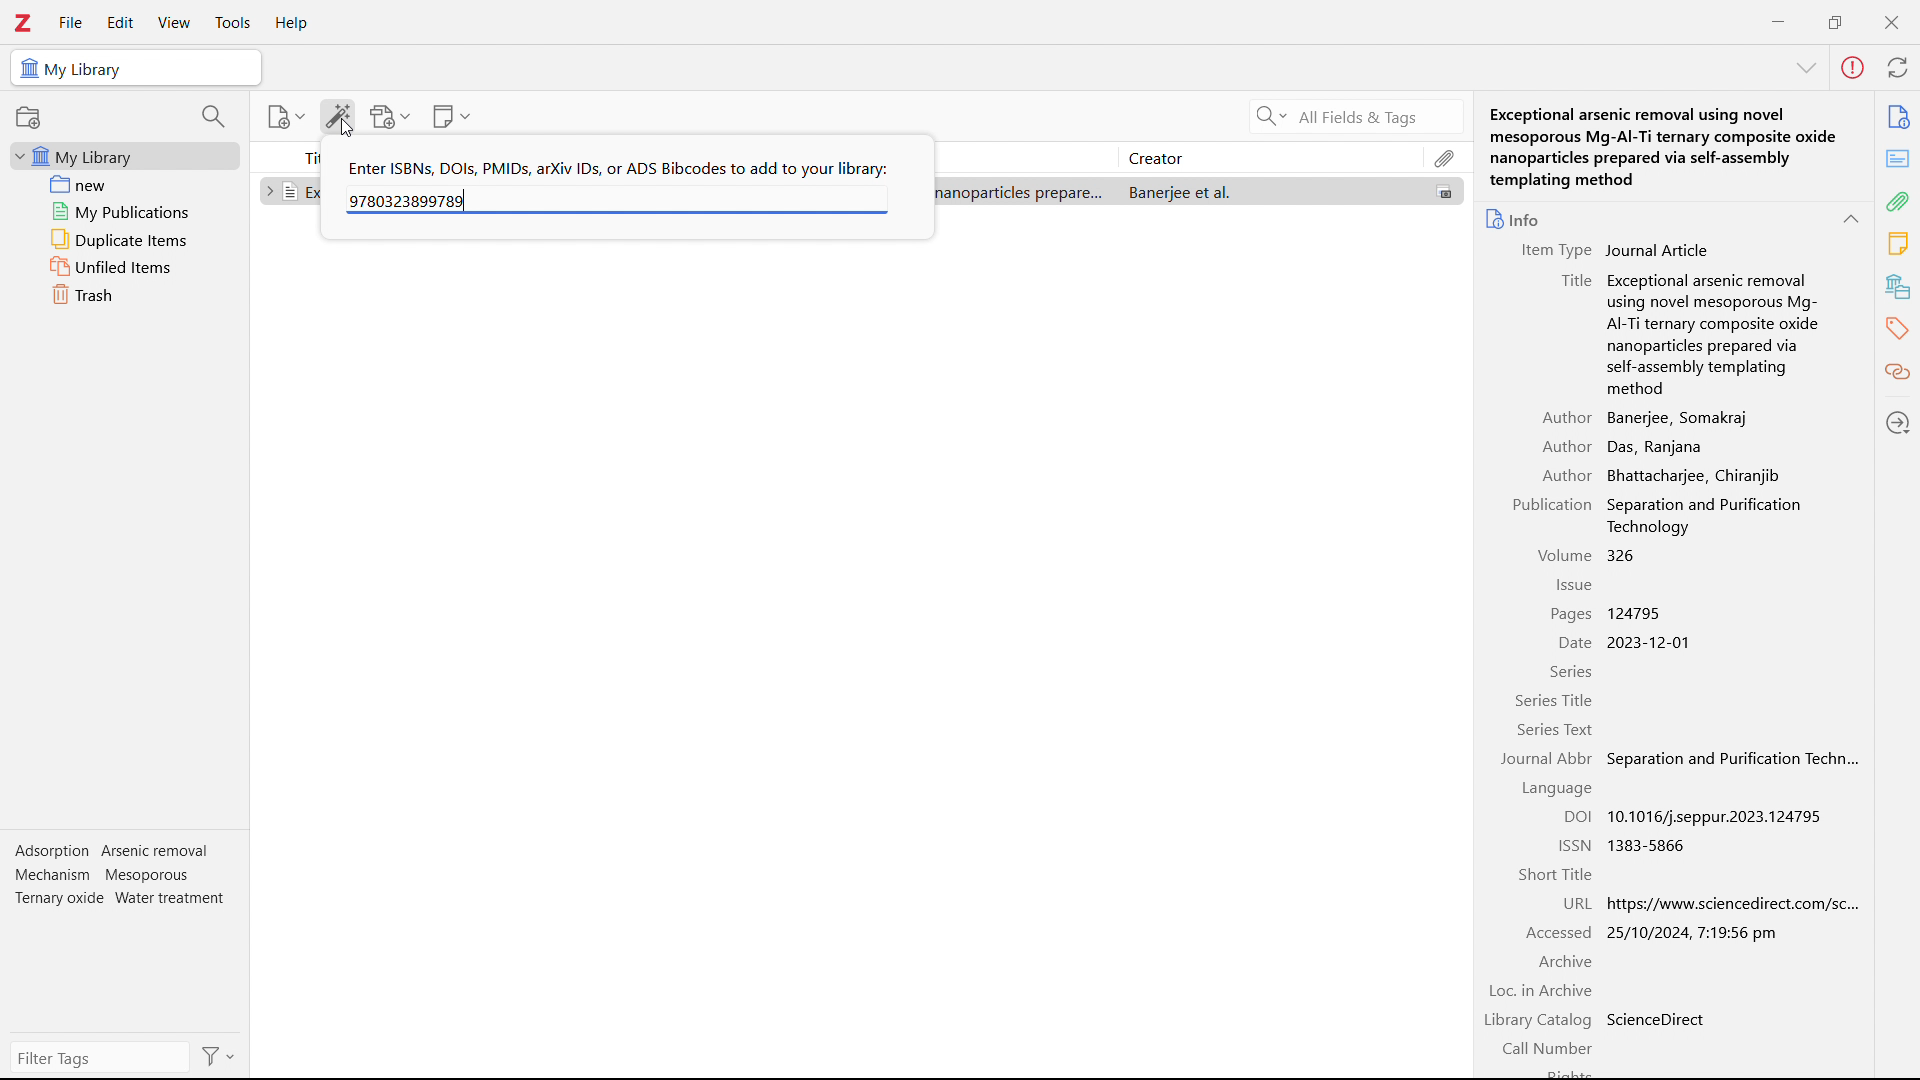  What do you see at coordinates (174, 23) in the screenshot?
I see `view` at bounding box center [174, 23].